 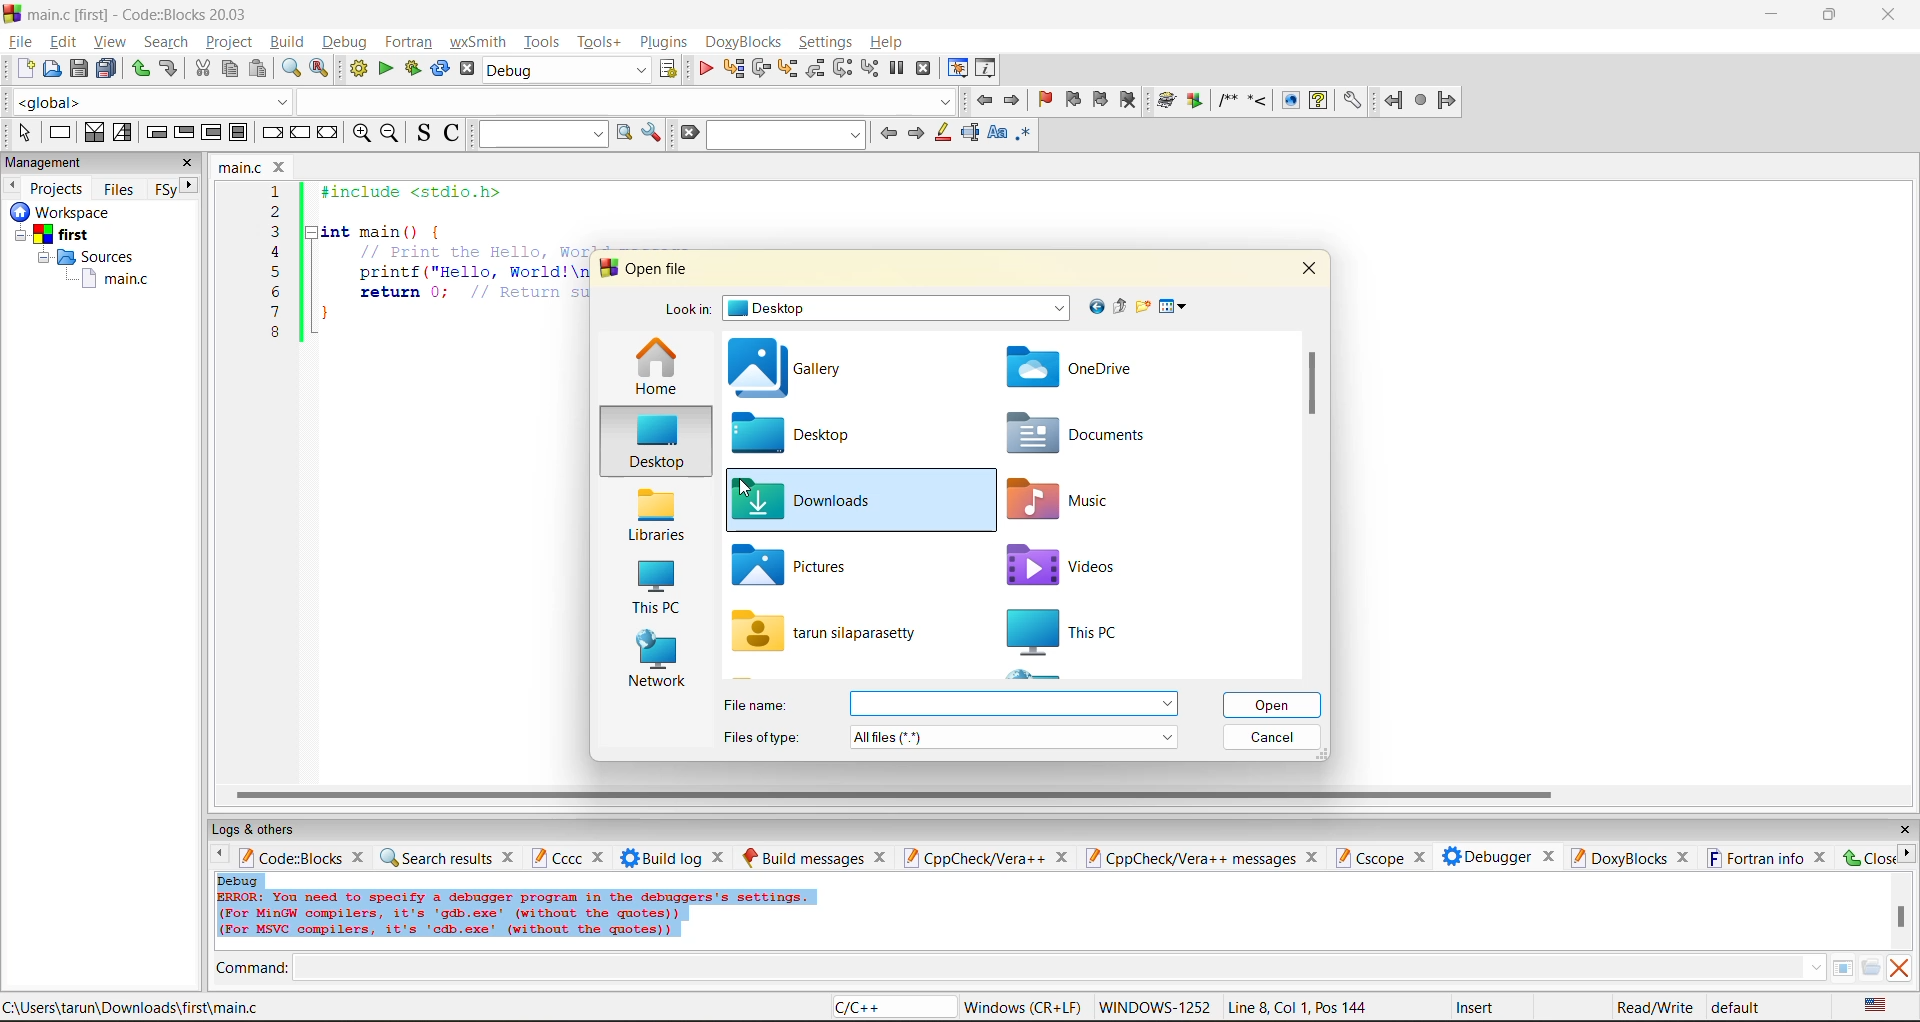 I want to click on next, so click(x=1906, y=853).